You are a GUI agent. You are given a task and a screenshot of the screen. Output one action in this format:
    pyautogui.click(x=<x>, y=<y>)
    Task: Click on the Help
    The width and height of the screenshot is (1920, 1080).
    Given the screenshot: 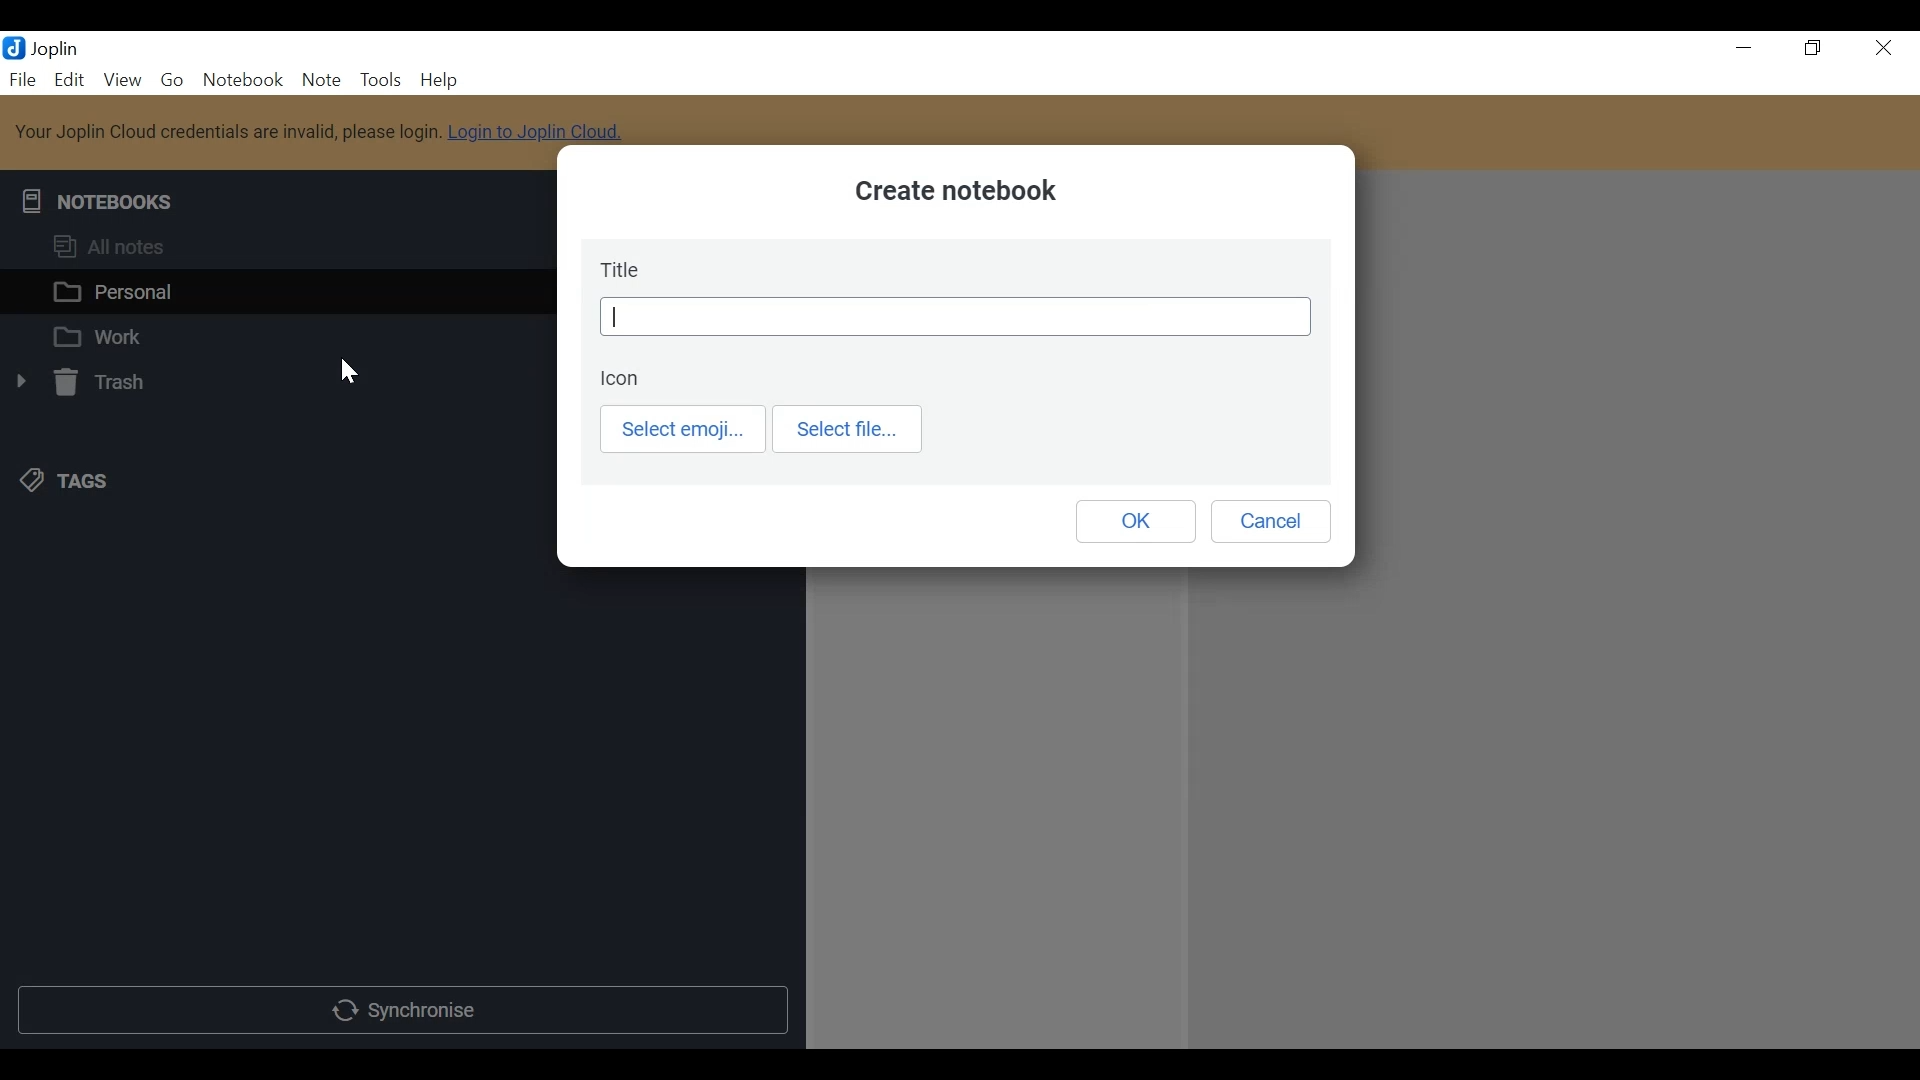 What is the action you would take?
    pyautogui.click(x=436, y=80)
    